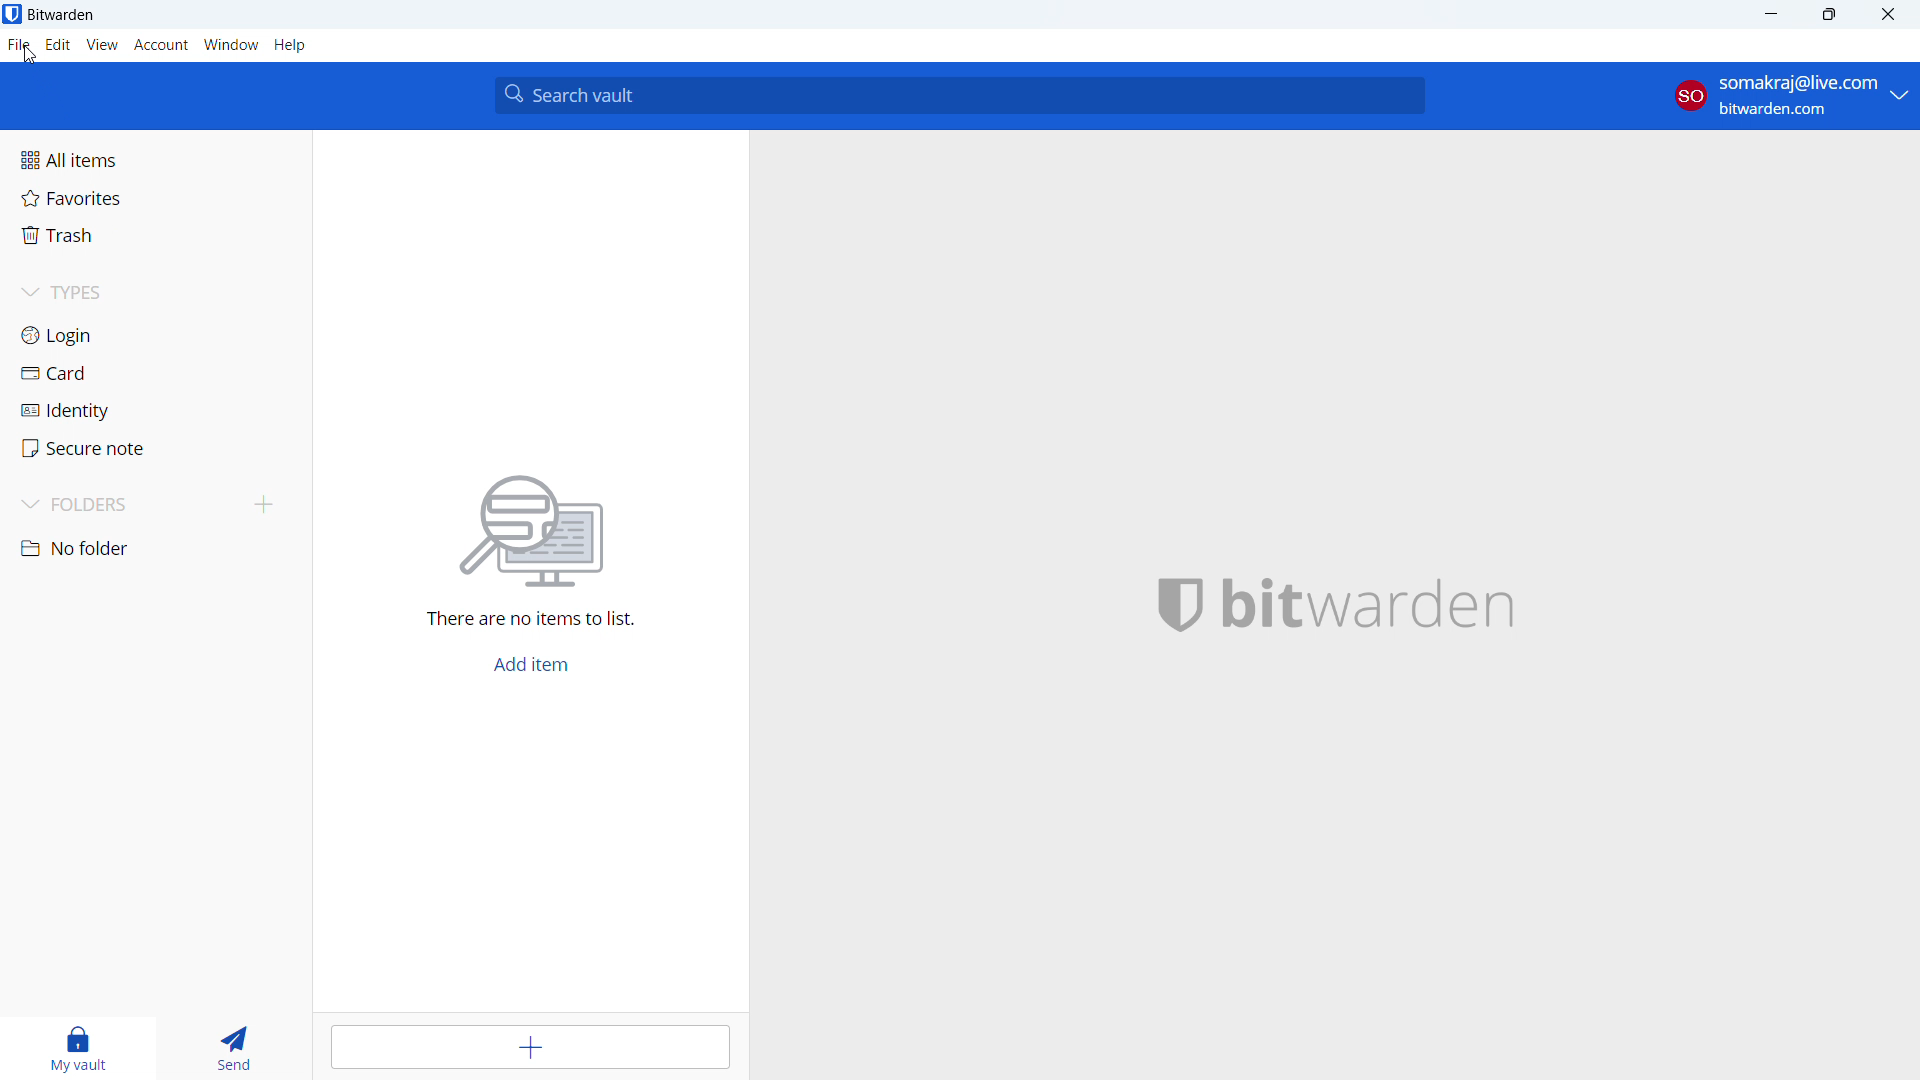 Image resolution: width=1920 pixels, height=1080 pixels. What do you see at coordinates (19, 45) in the screenshot?
I see `file` at bounding box center [19, 45].